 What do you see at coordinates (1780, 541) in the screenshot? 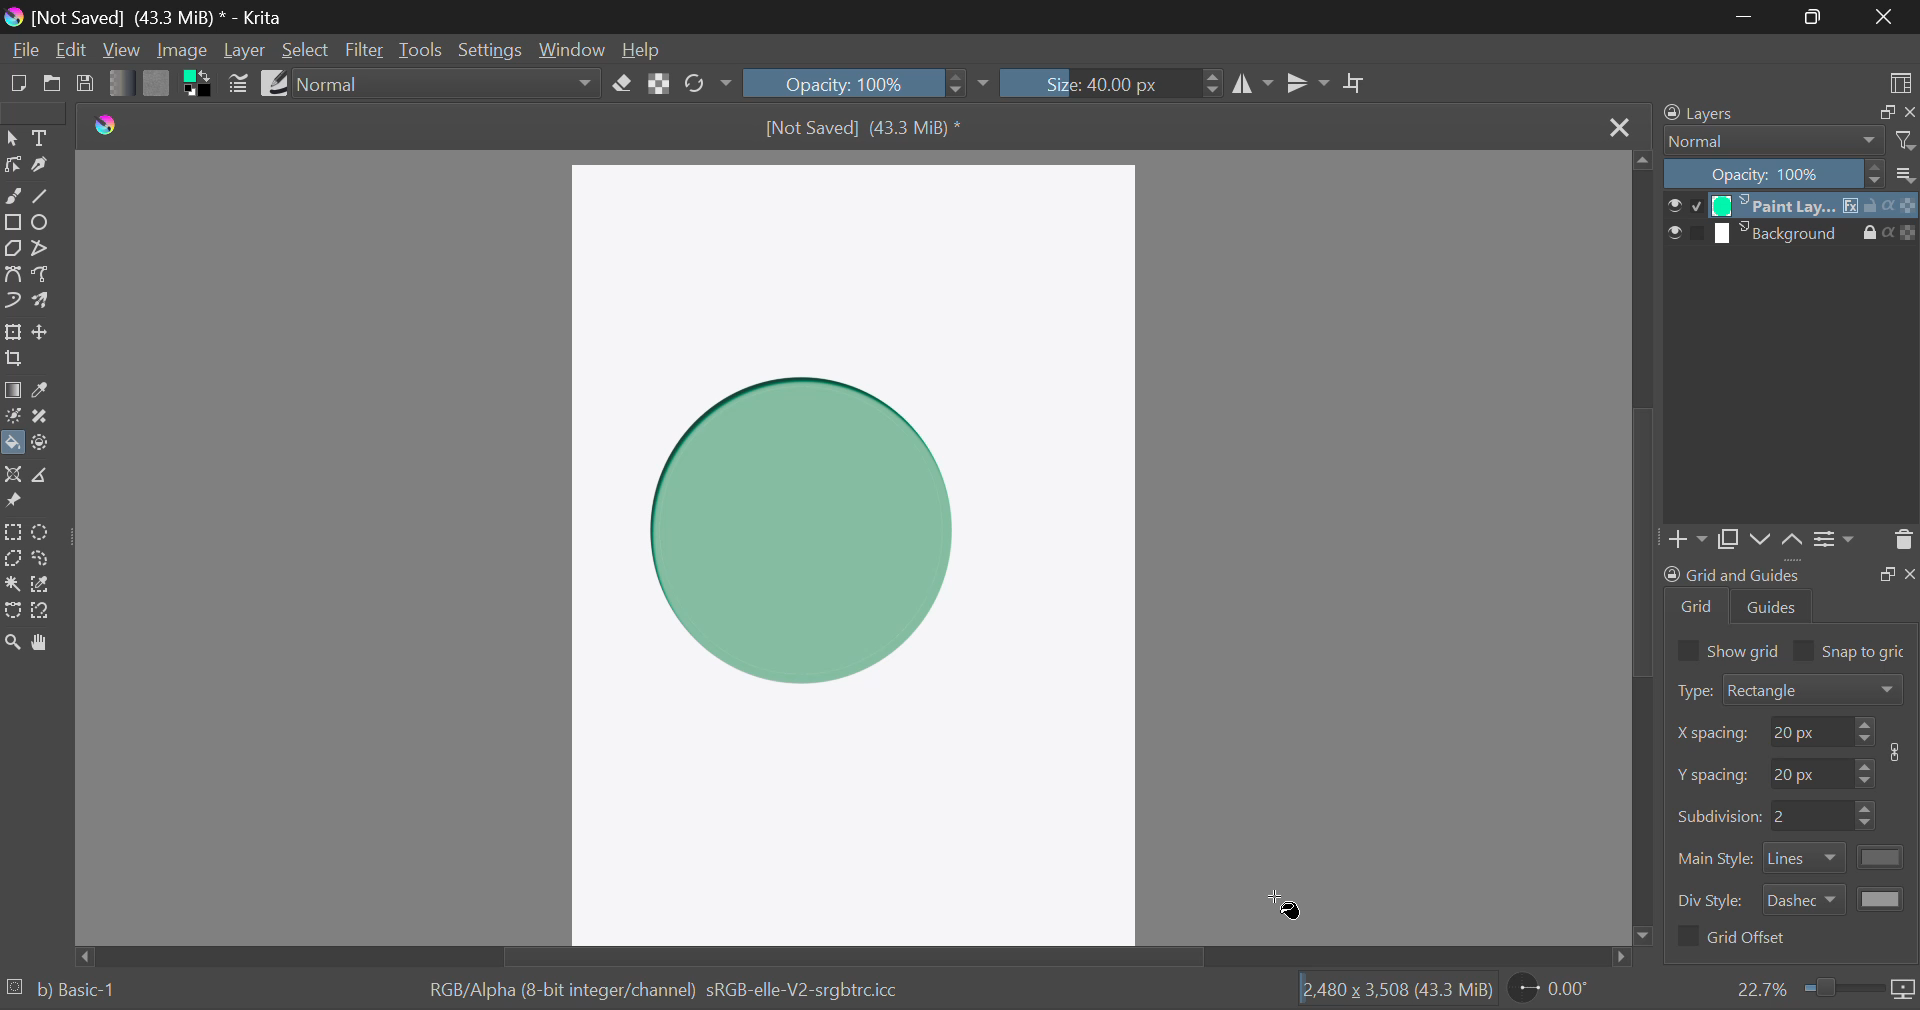
I see `Movement of Layers` at bounding box center [1780, 541].